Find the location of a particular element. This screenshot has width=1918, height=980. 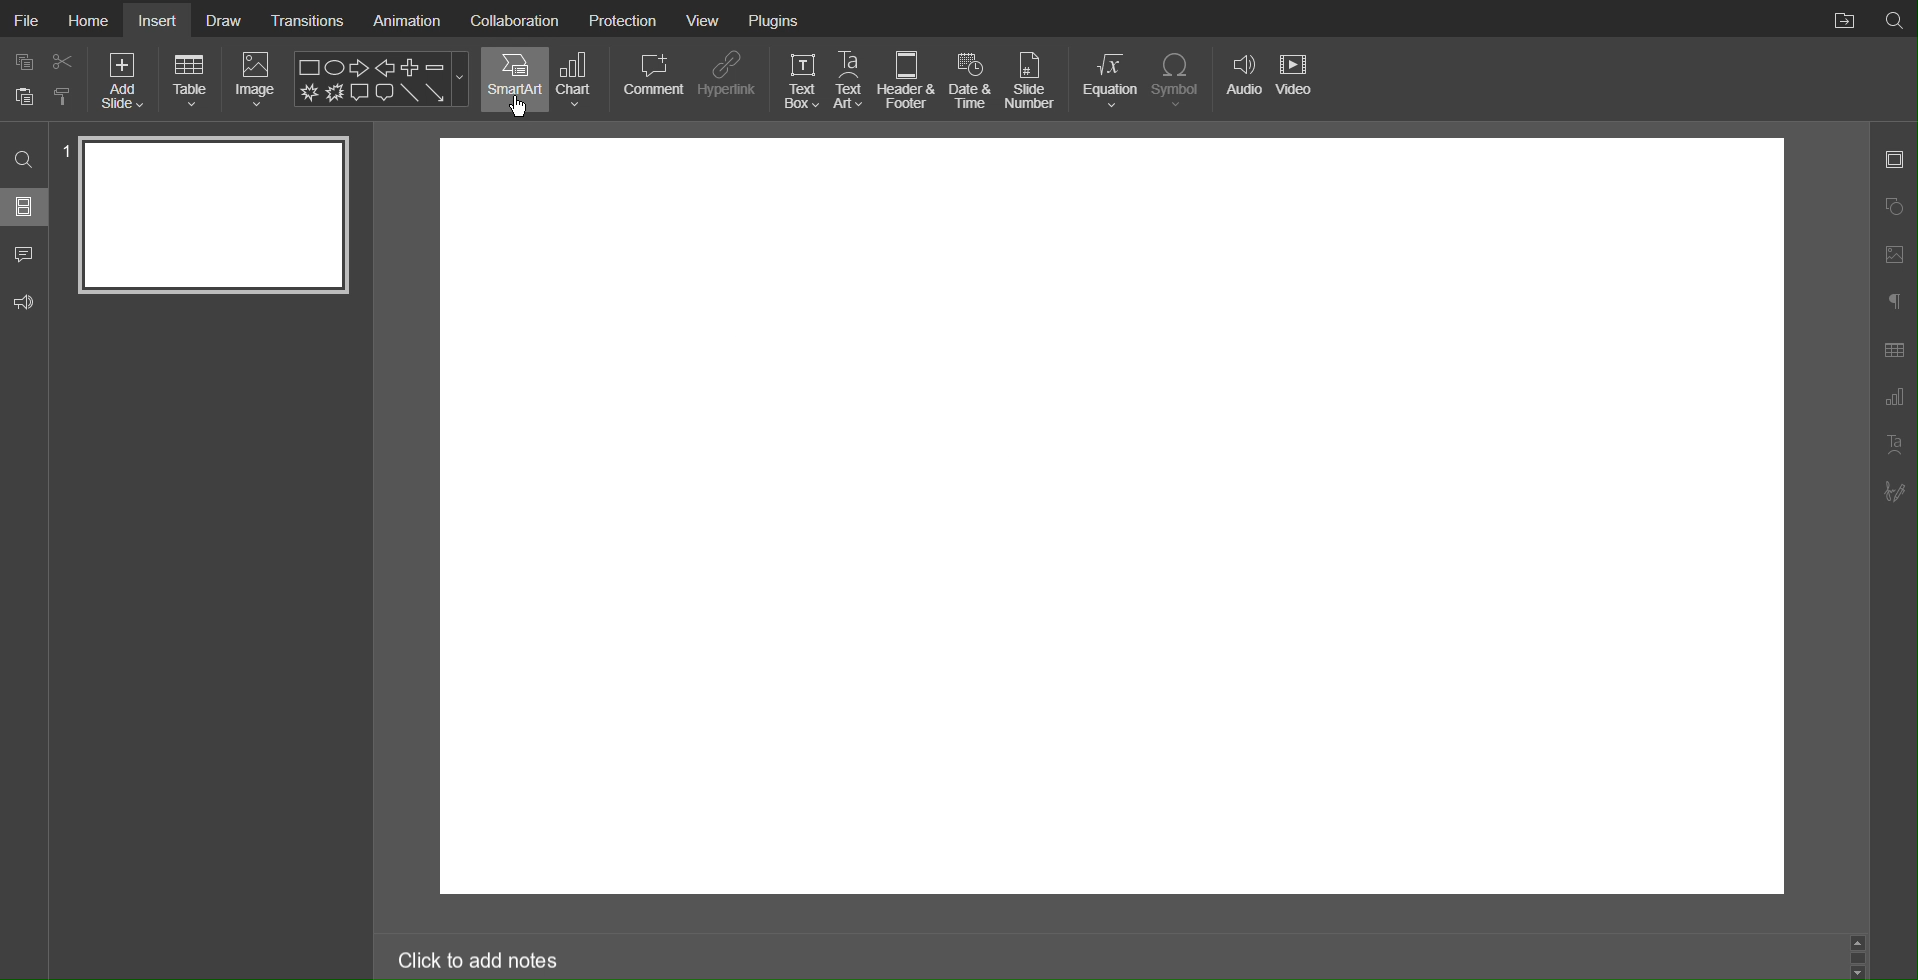

Feedback and Support is located at coordinates (29, 299).